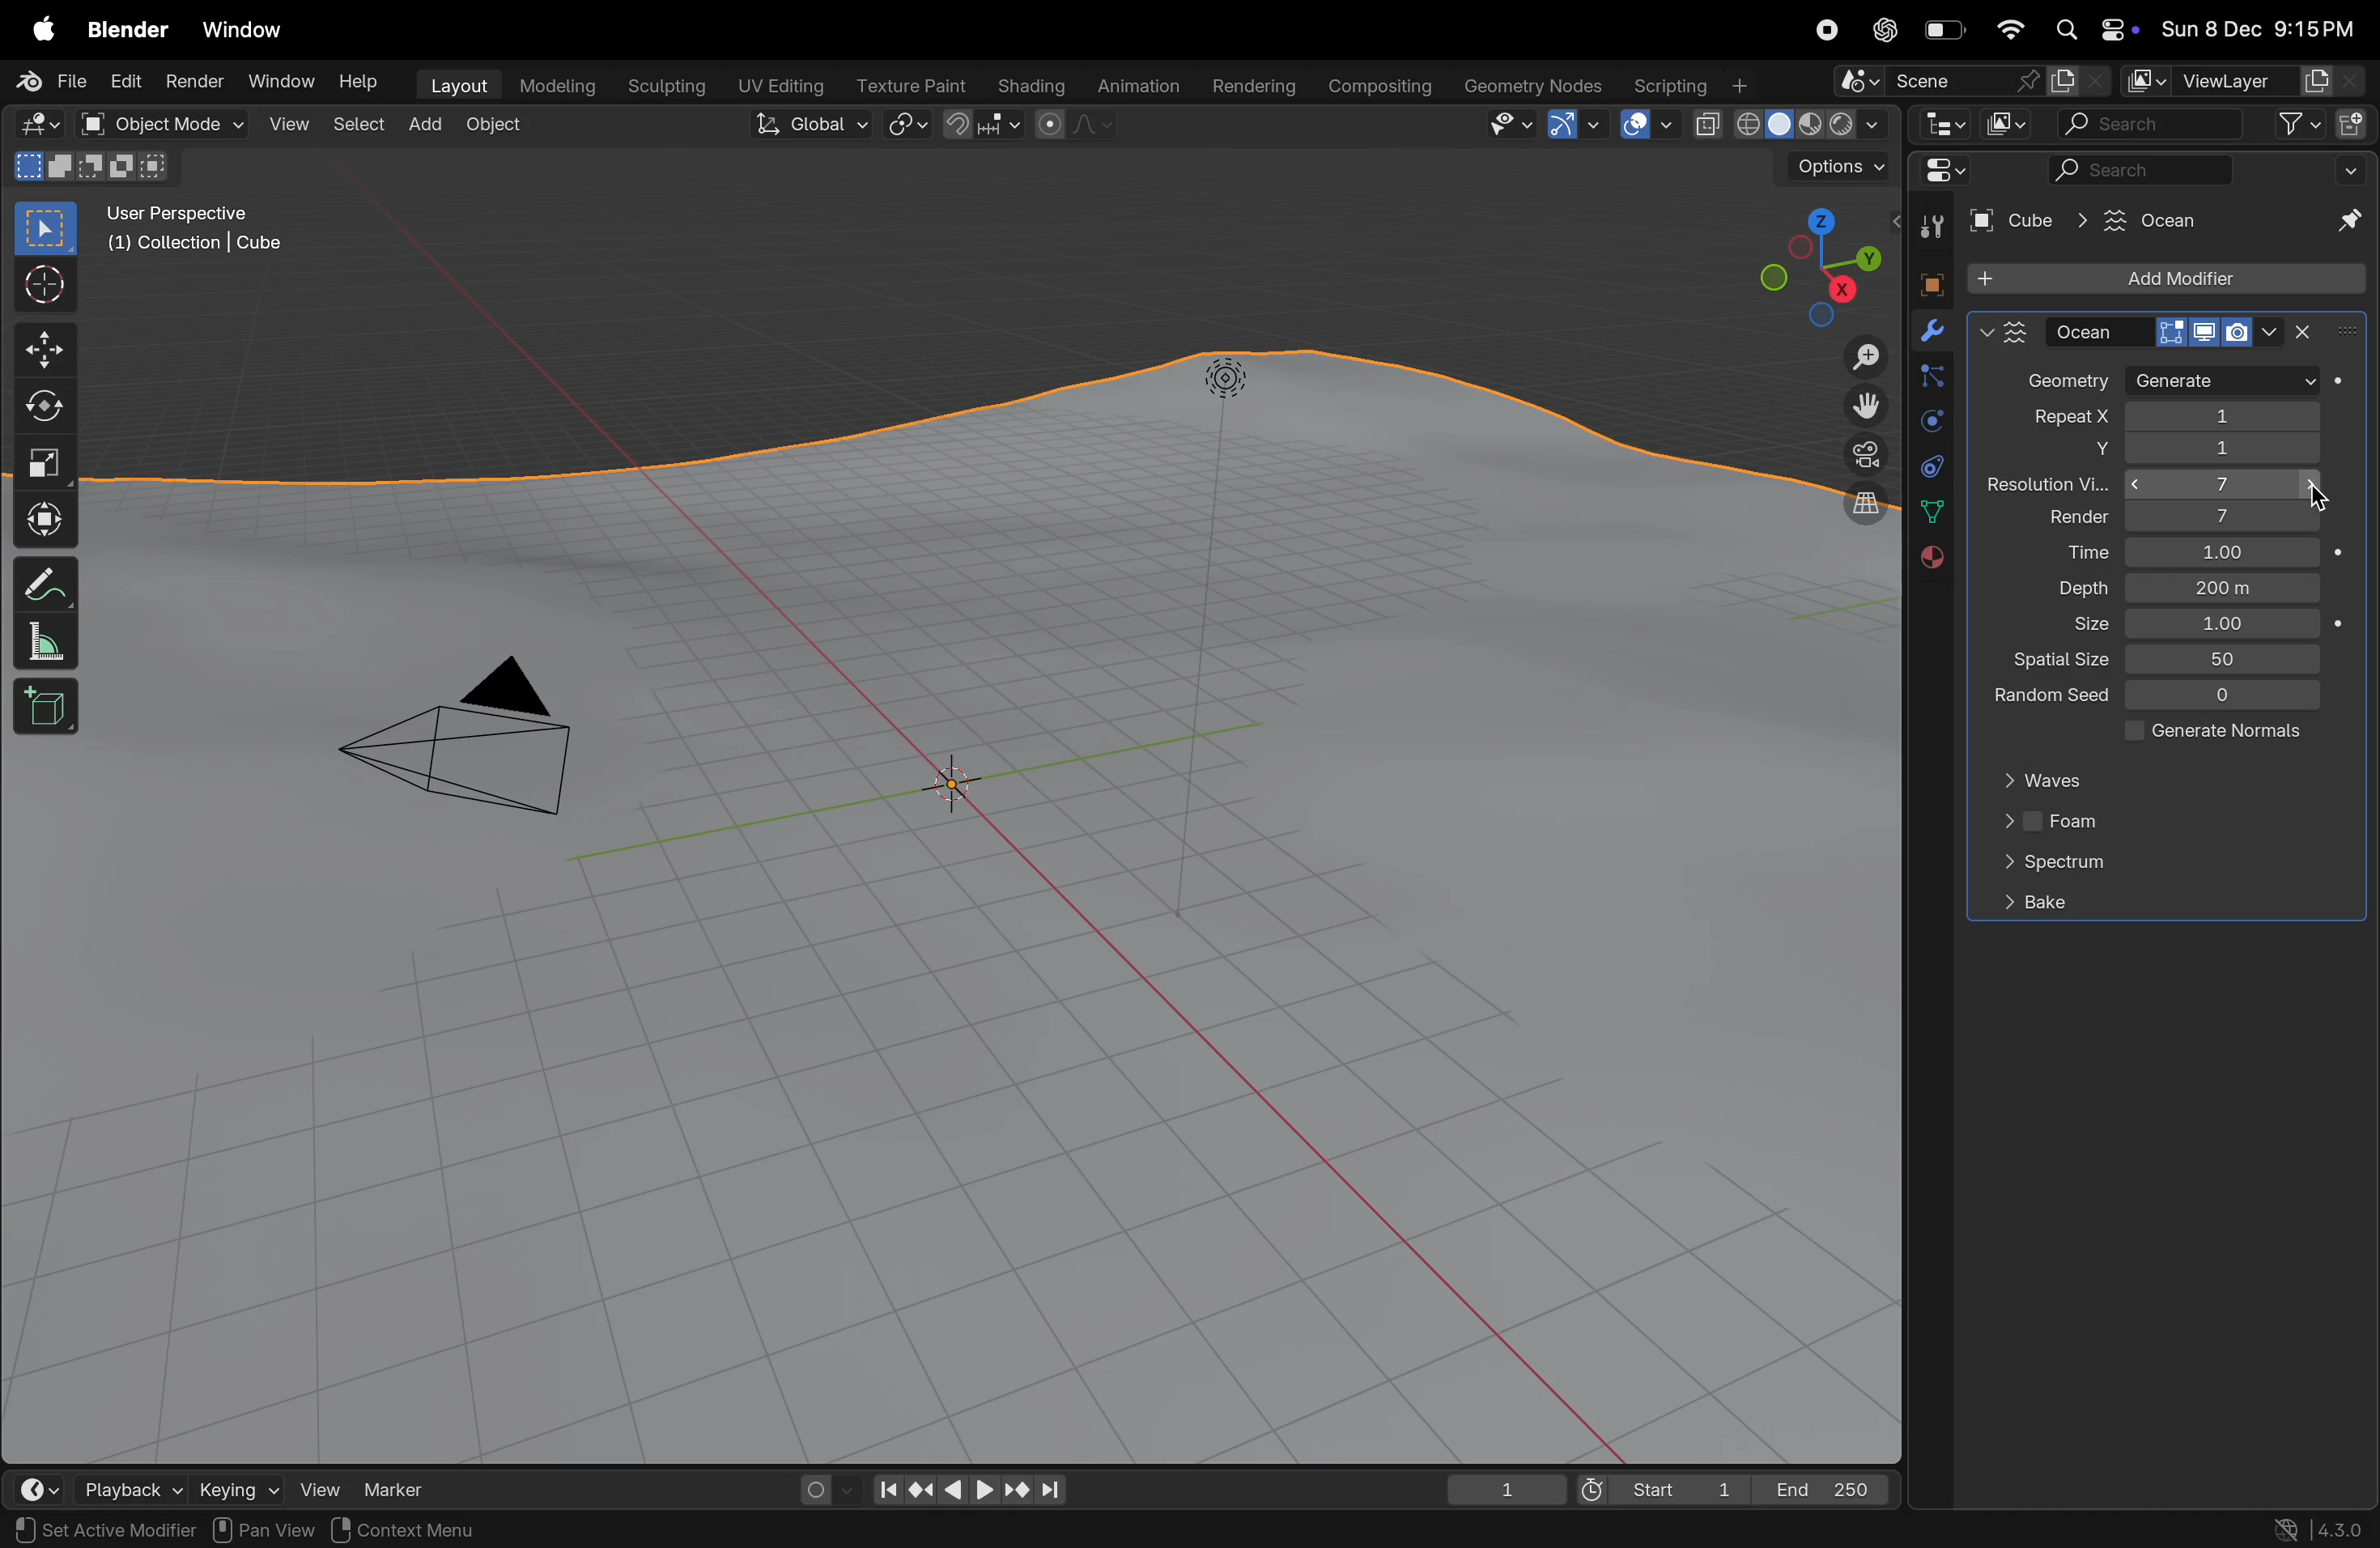  Describe the element at coordinates (964, 786) in the screenshot. I see `boject` at that location.